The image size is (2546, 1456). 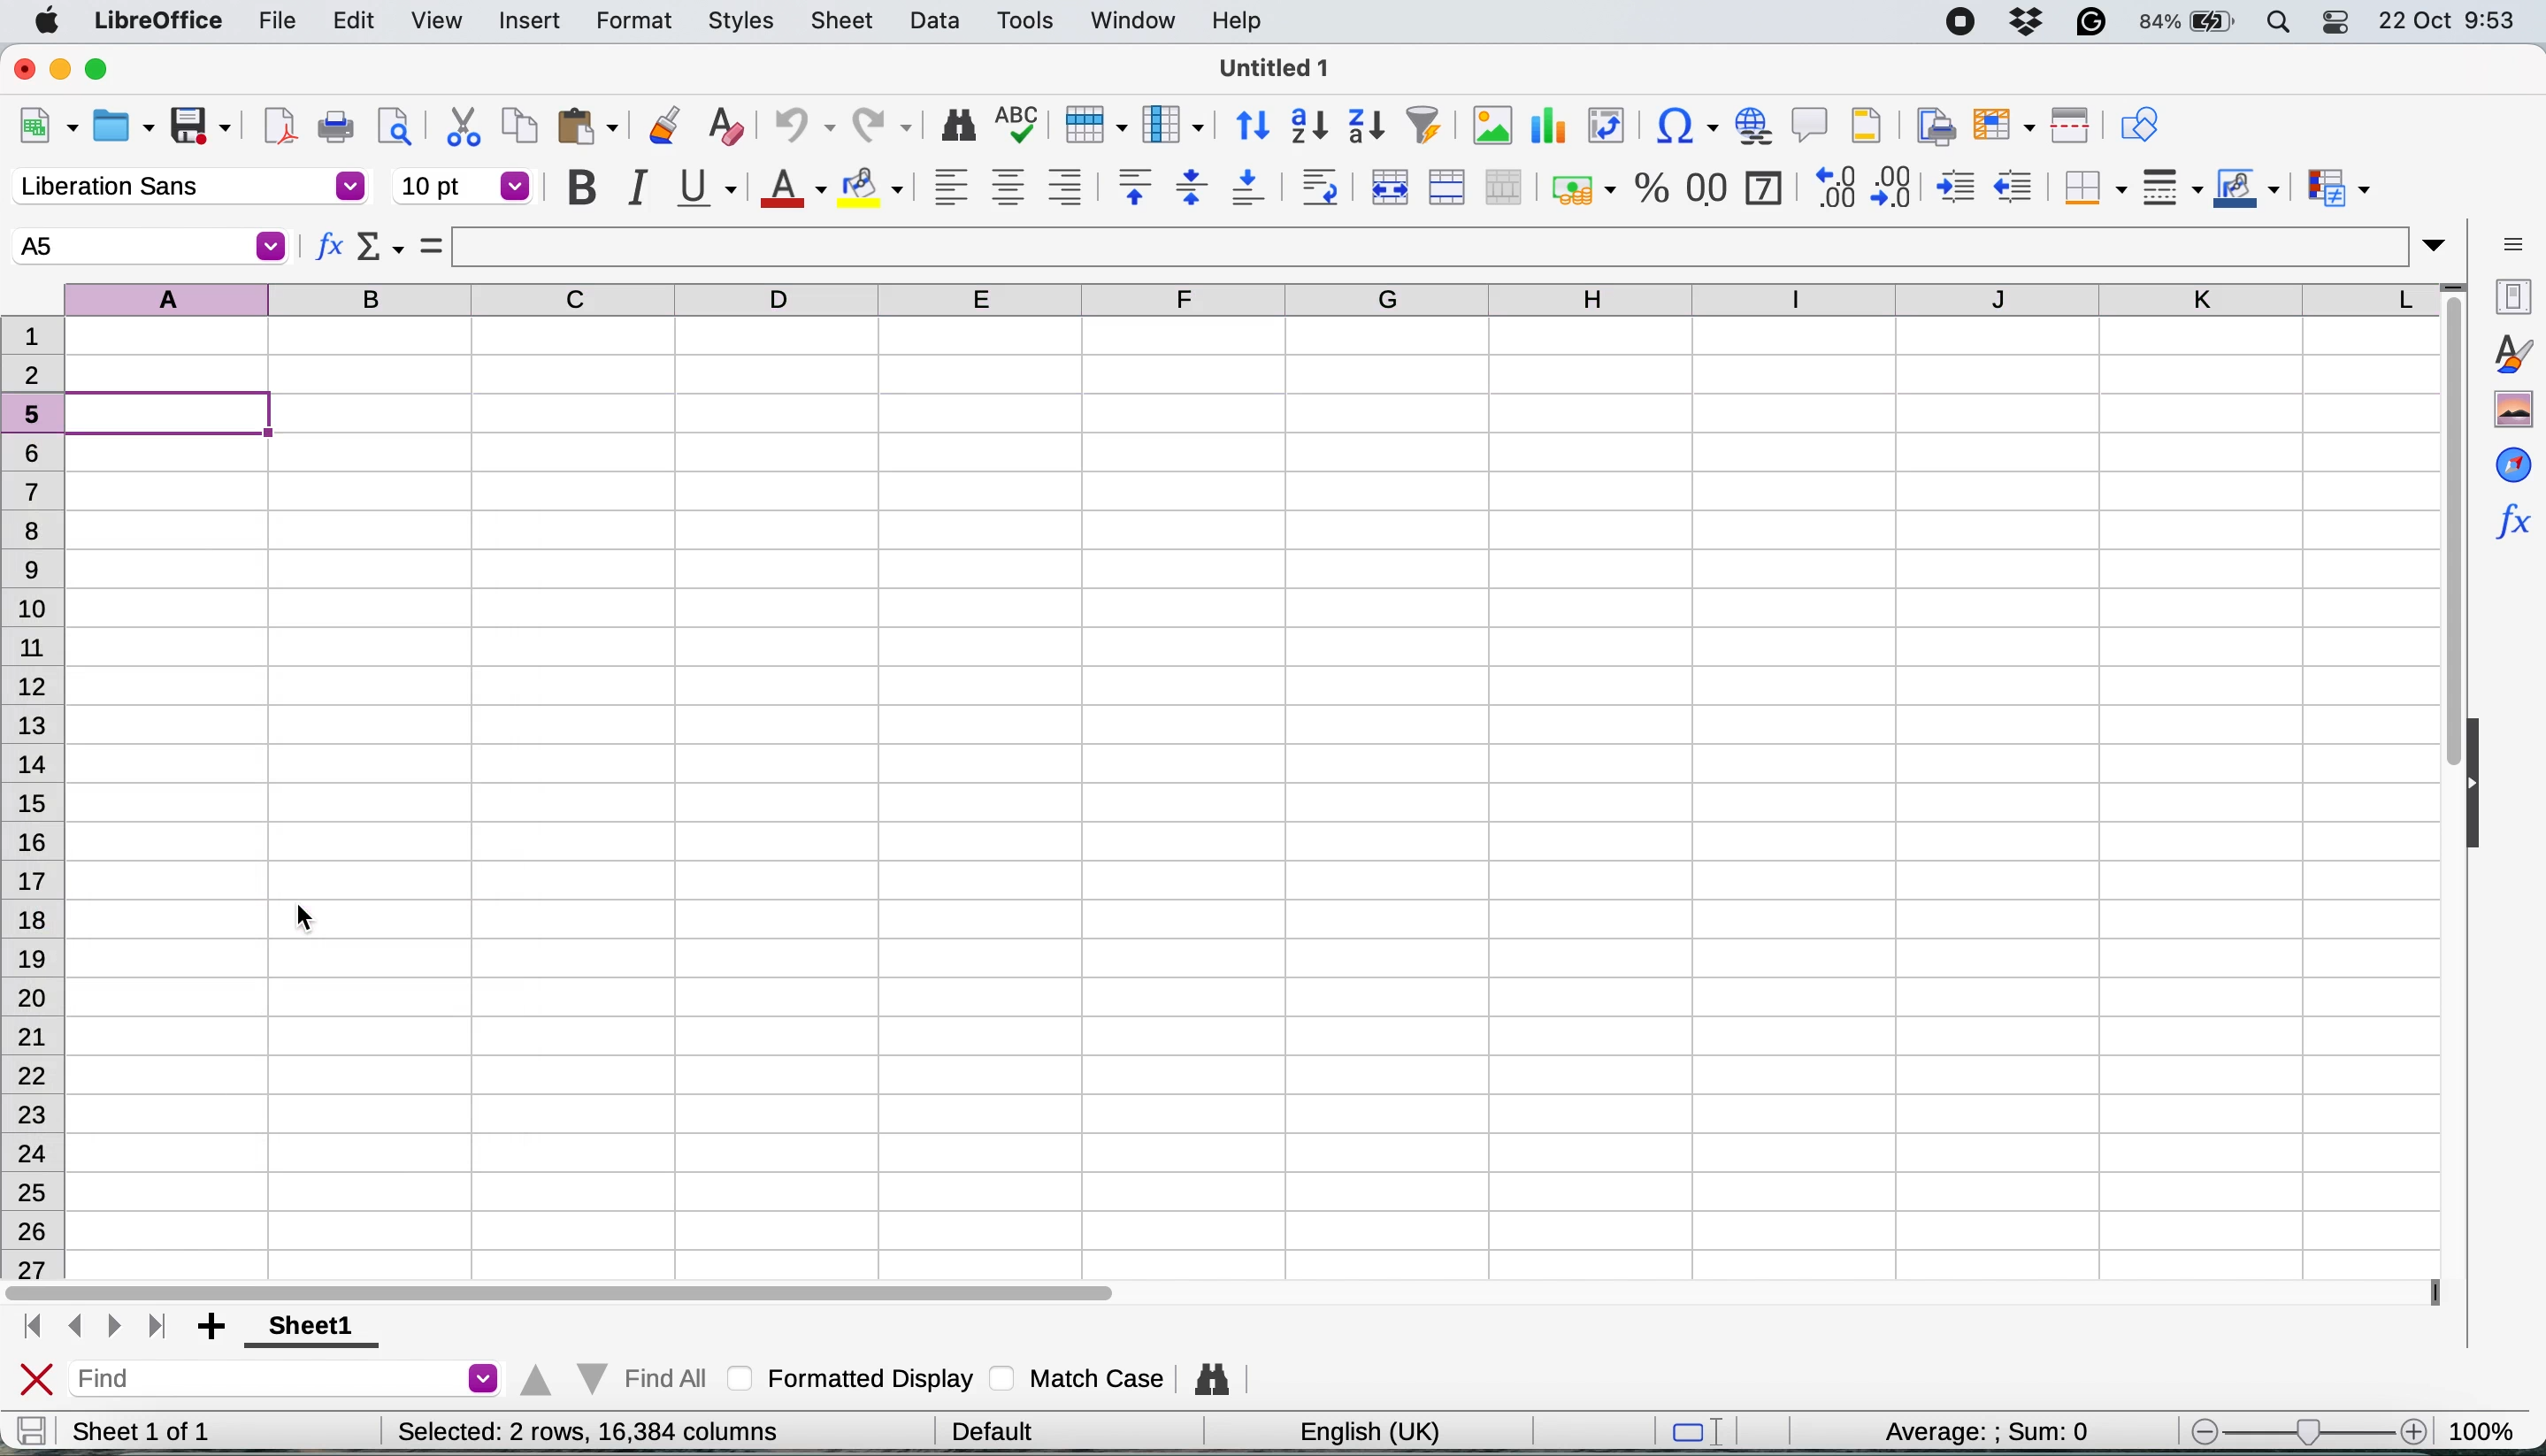 I want to click on align left, so click(x=951, y=186).